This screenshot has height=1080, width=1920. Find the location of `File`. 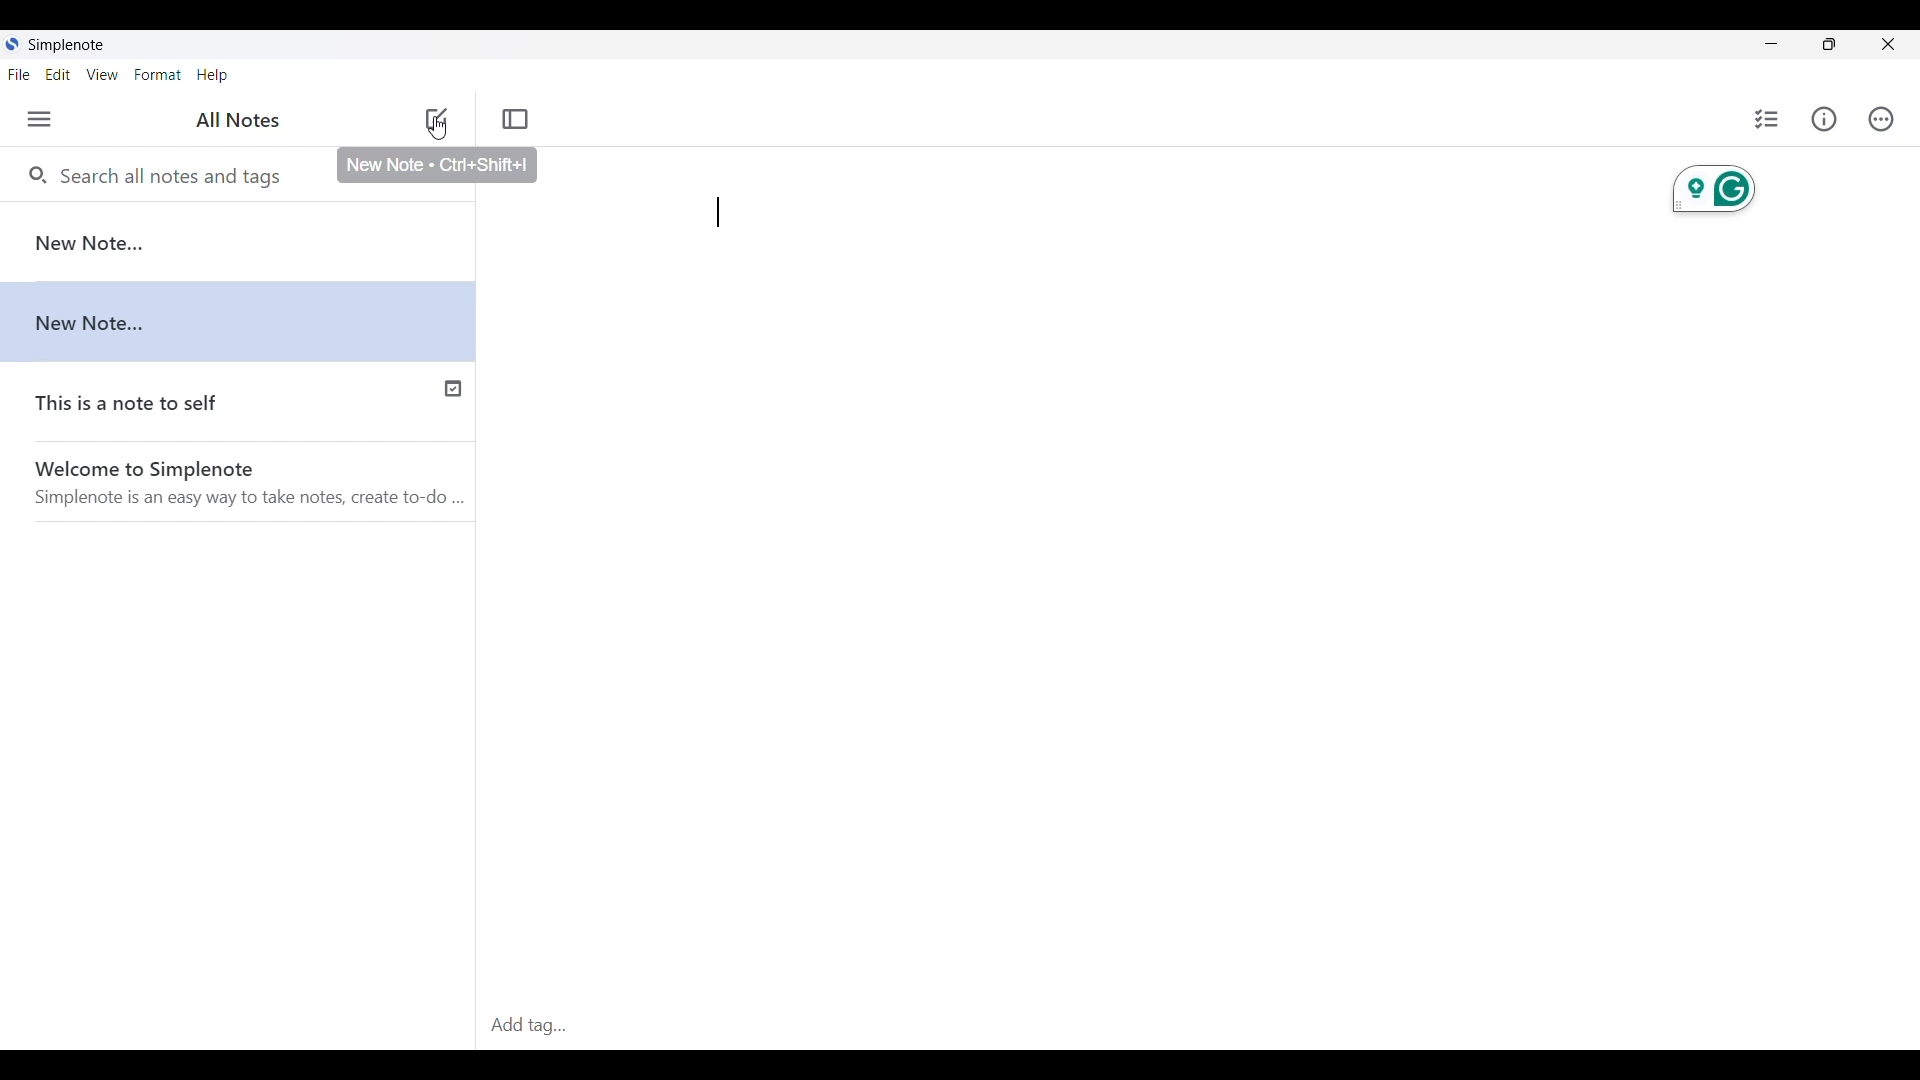

File is located at coordinates (19, 74).